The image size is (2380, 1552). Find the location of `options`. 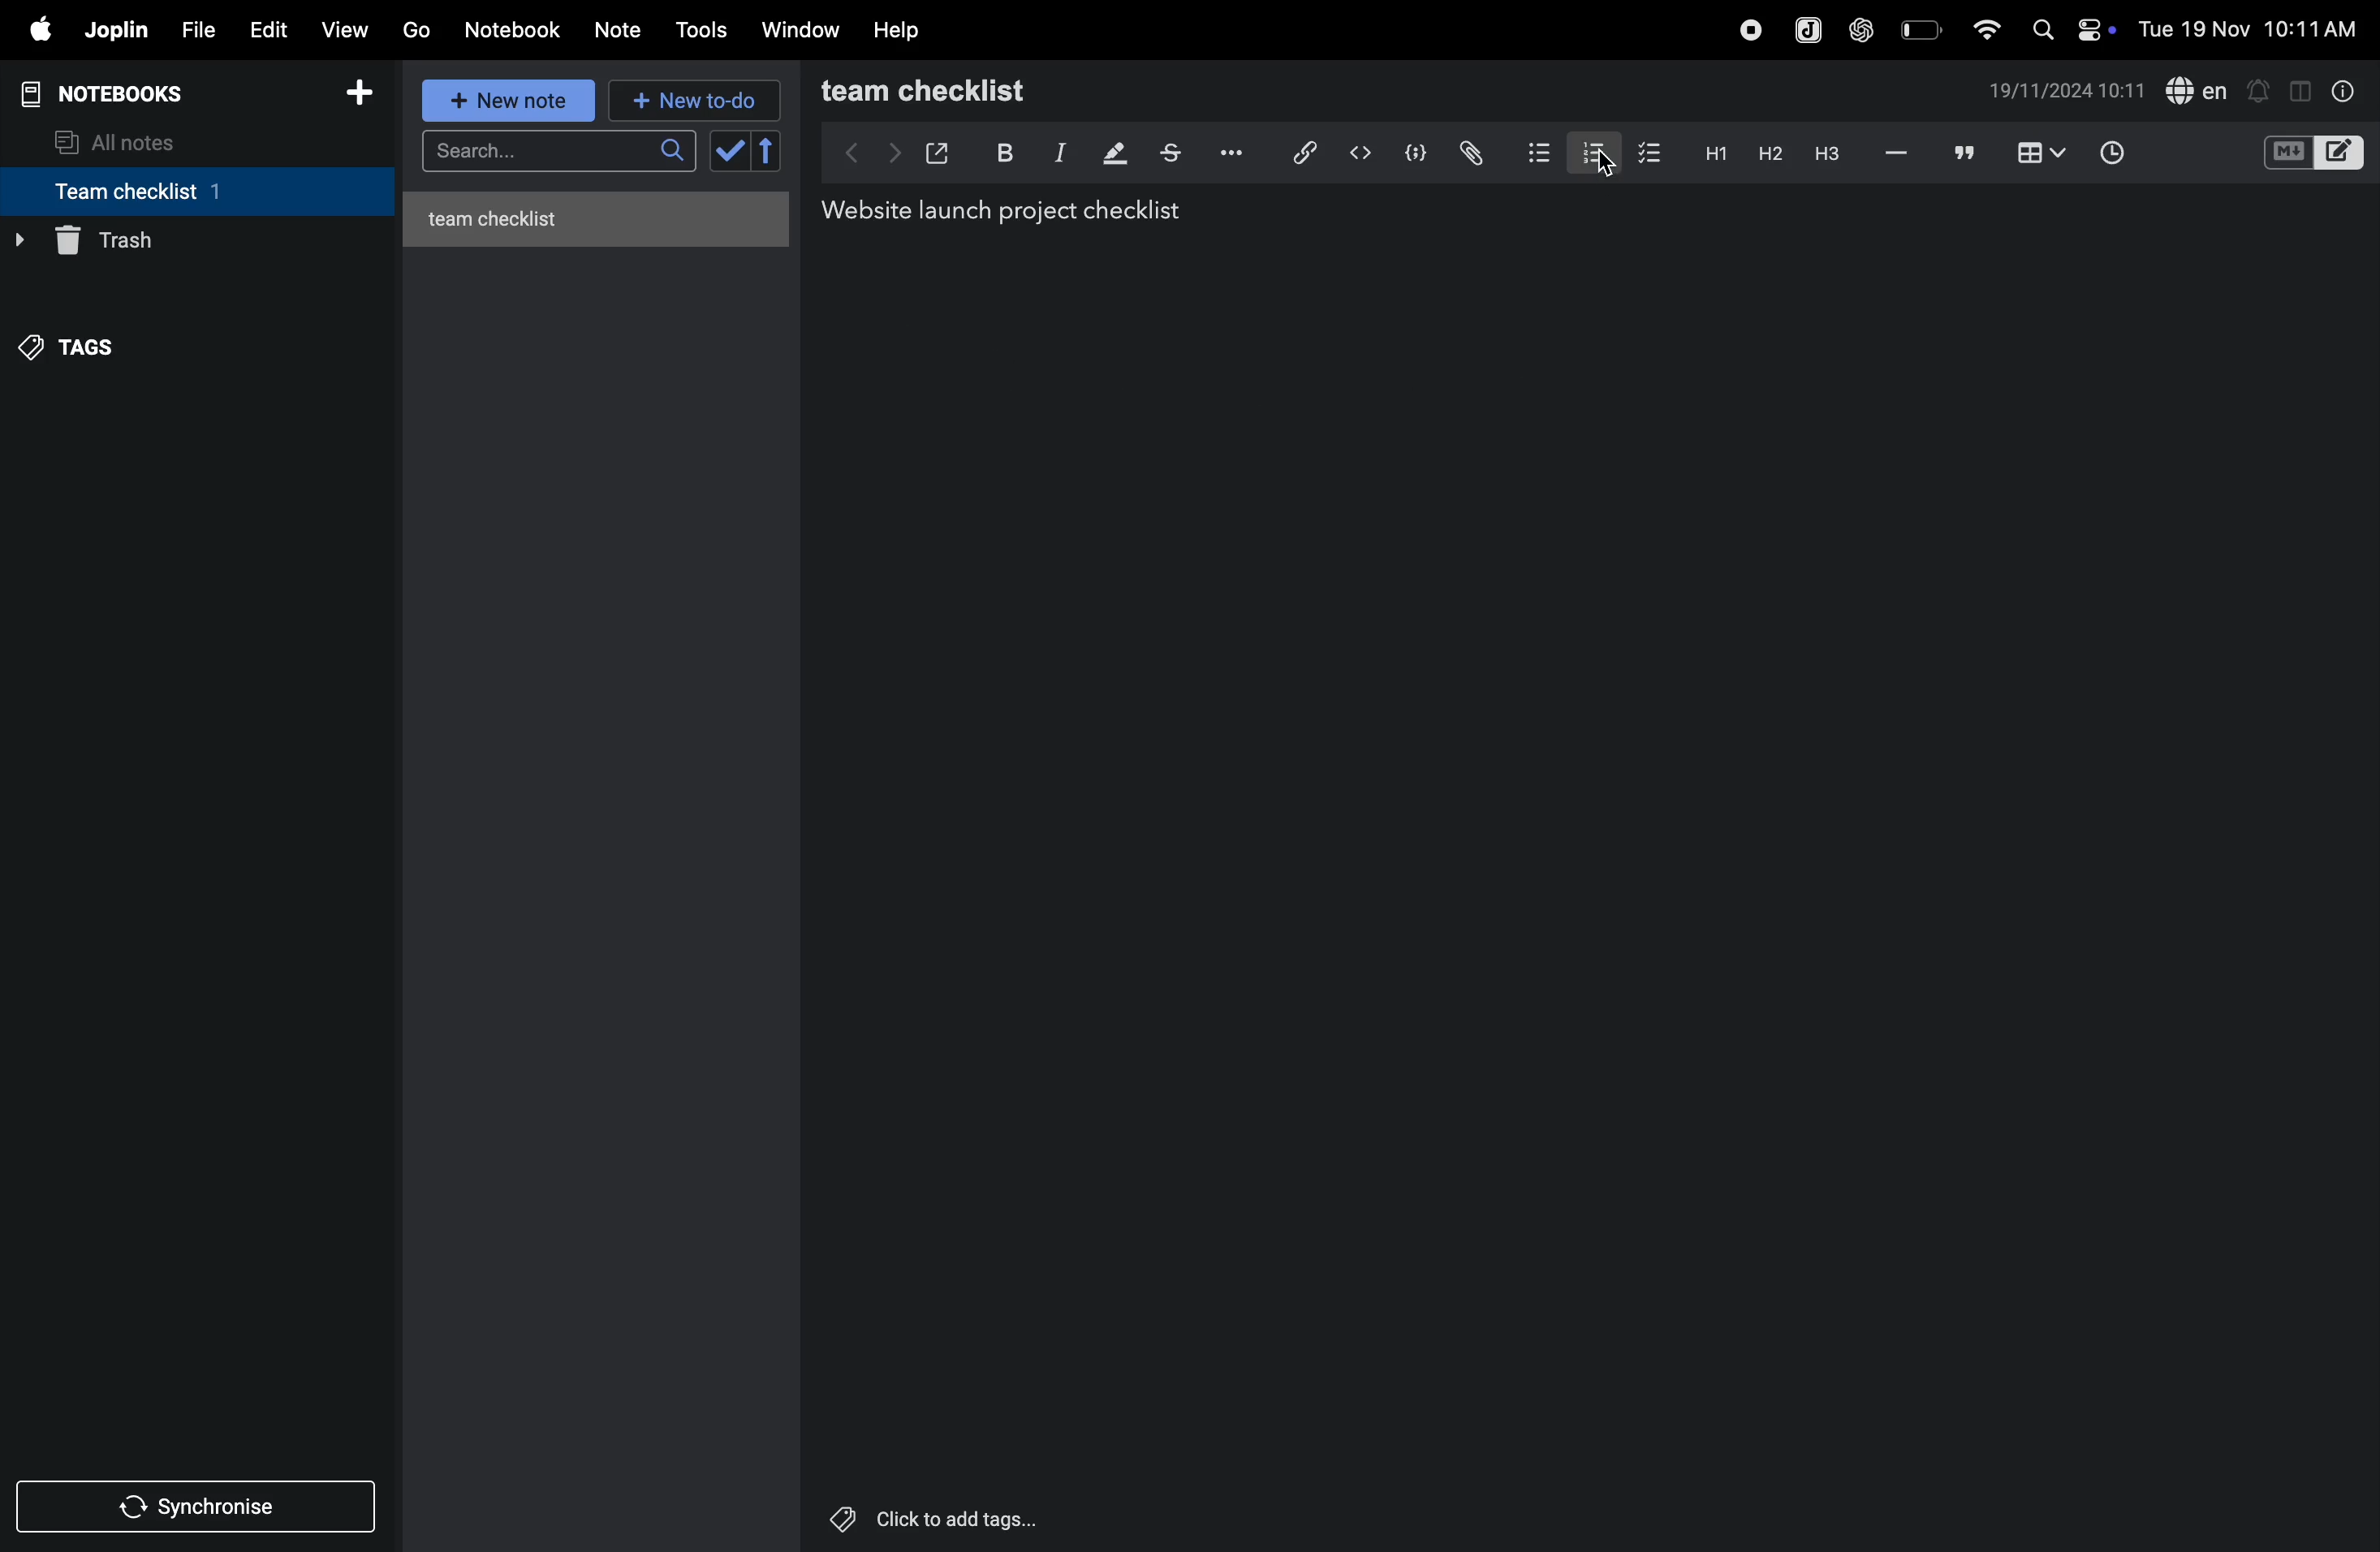

options is located at coordinates (1228, 153).